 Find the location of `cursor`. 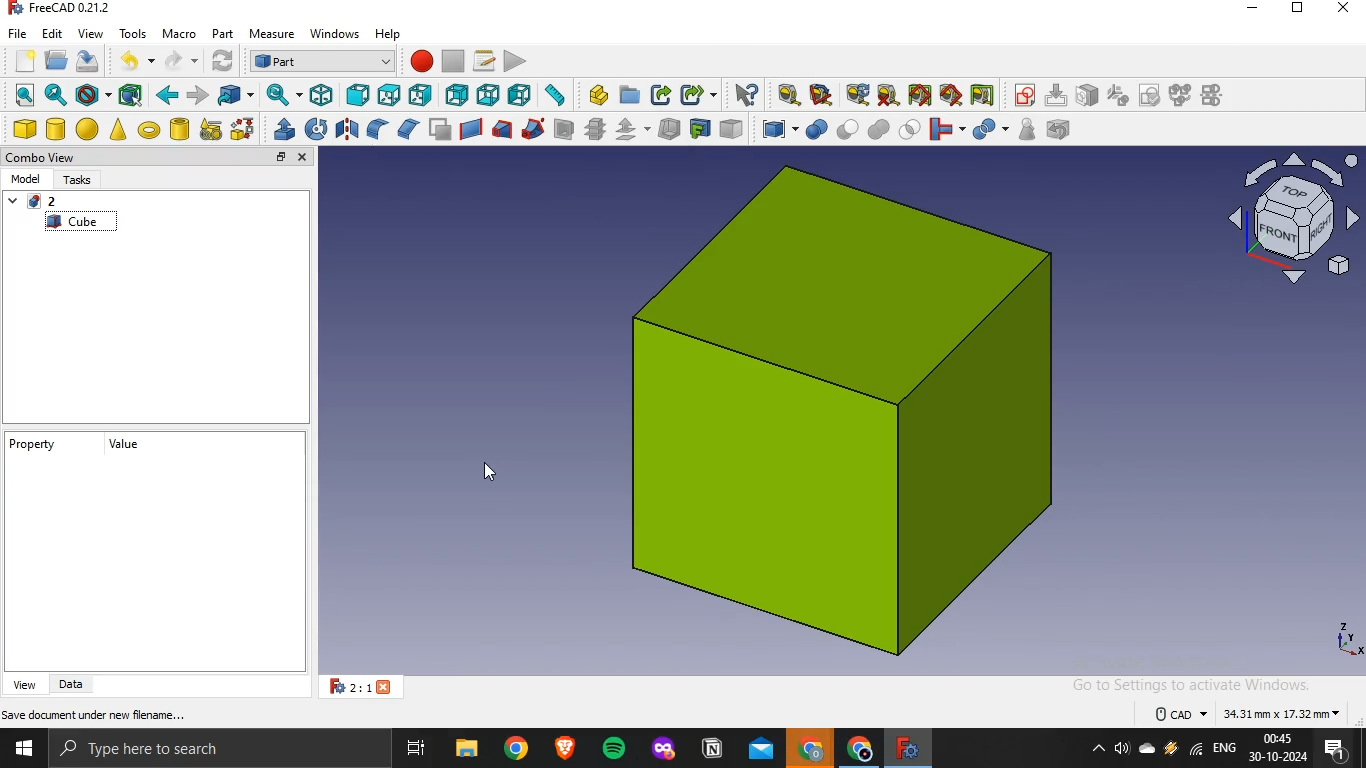

cursor is located at coordinates (152, 148).